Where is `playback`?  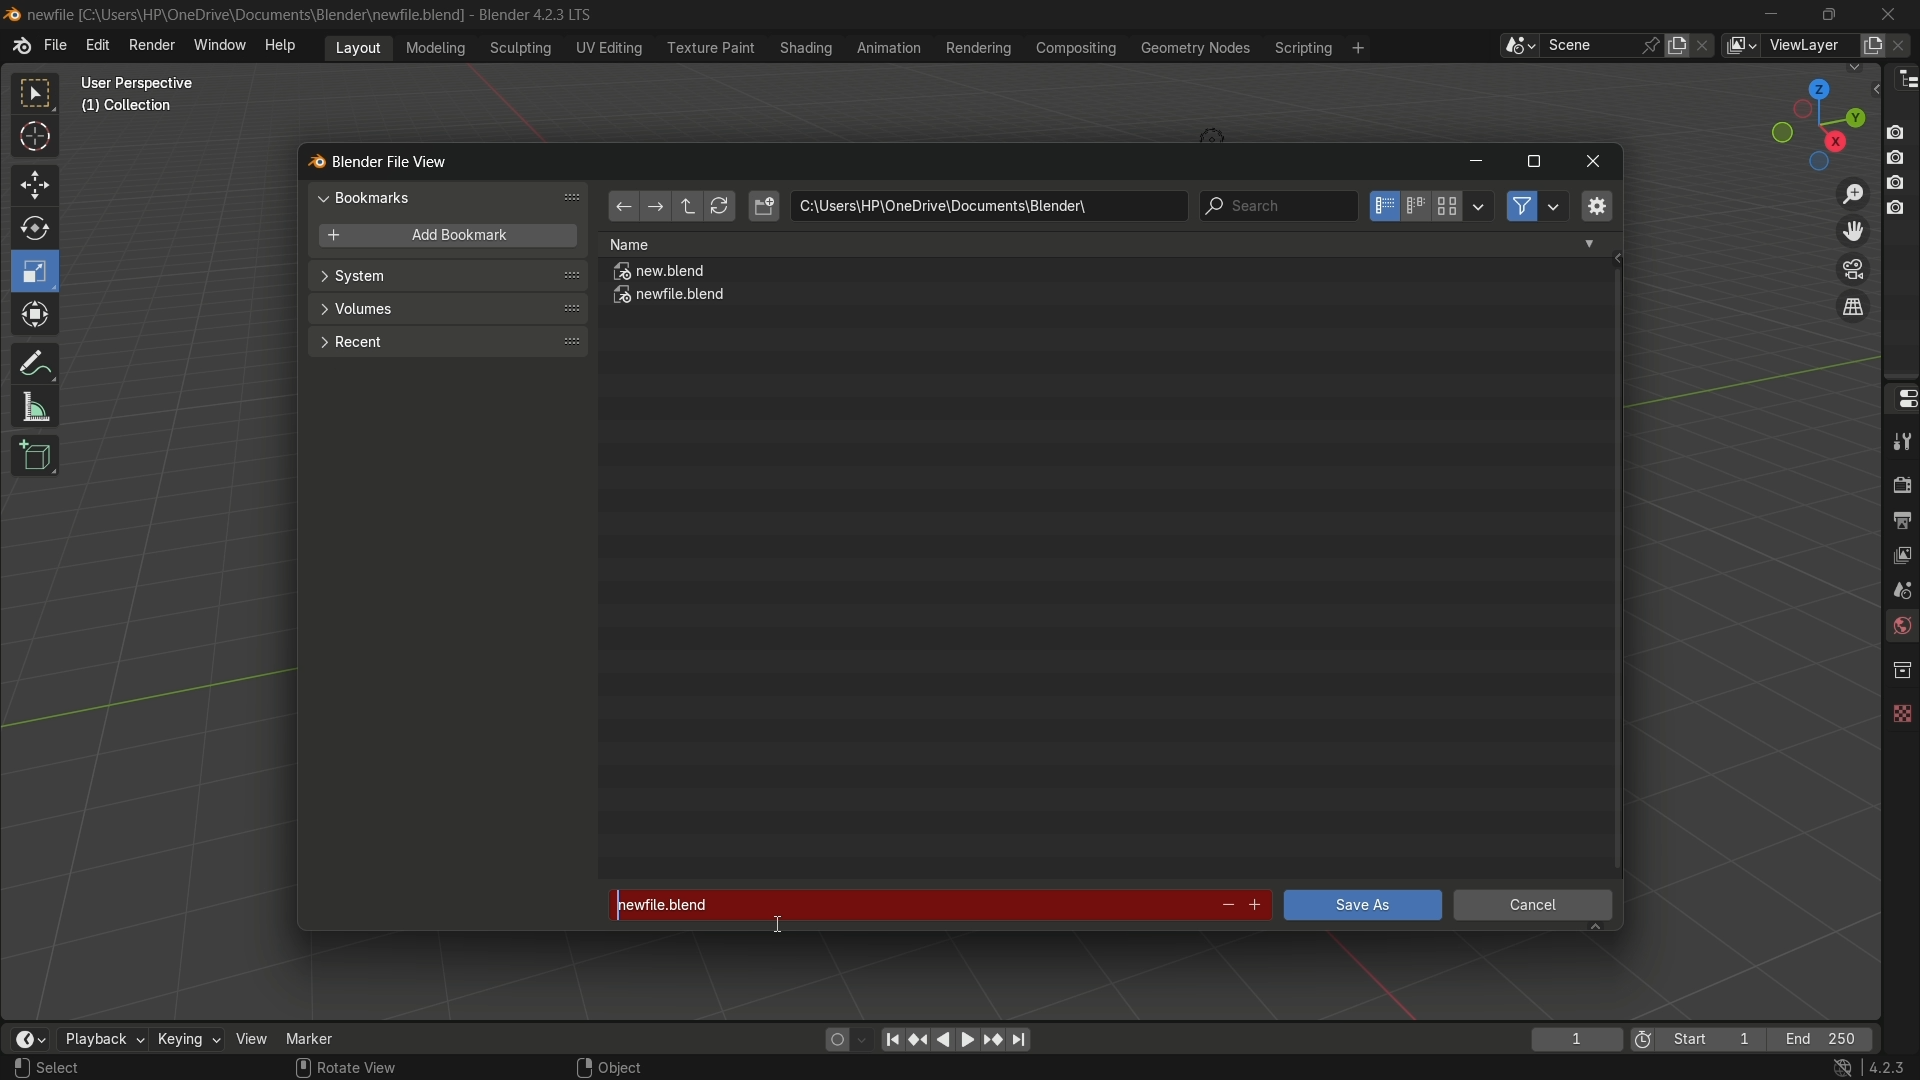 playback is located at coordinates (101, 1039).